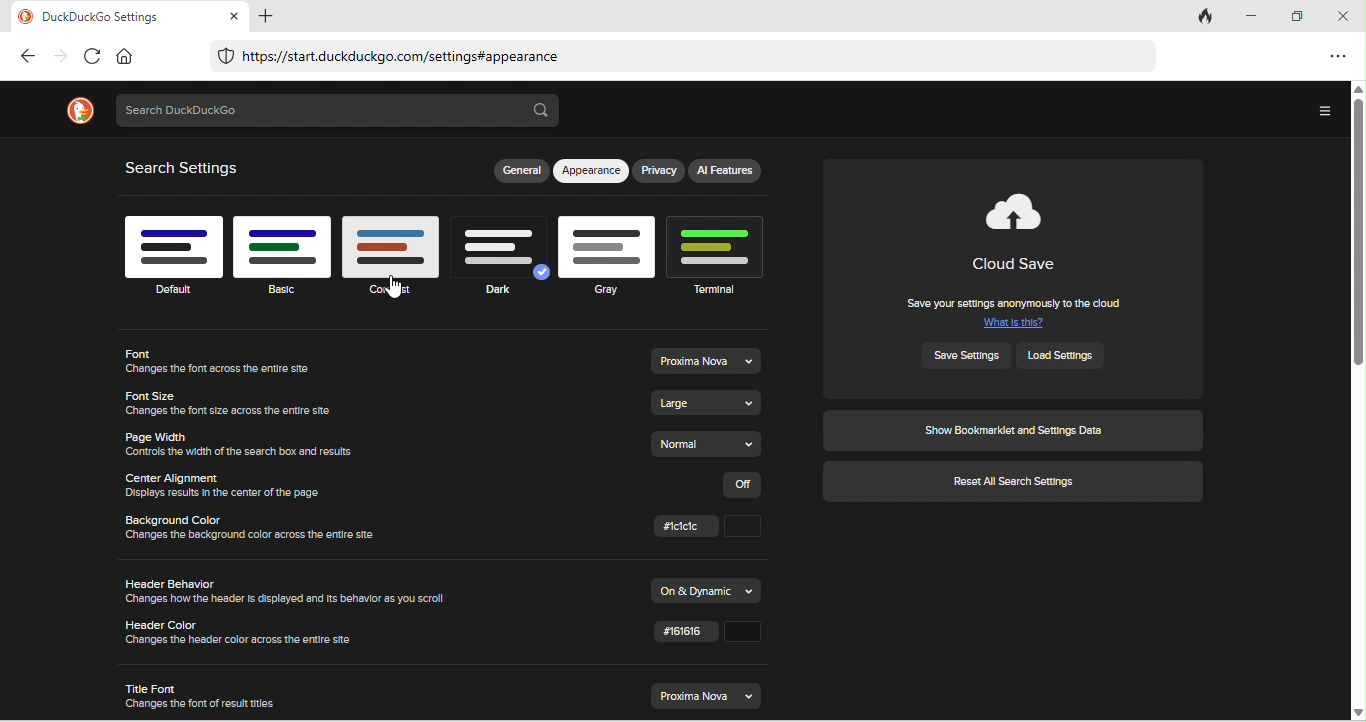 This screenshot has width=1366, height=722. Describe the element at coordinates (234, 363) in the screenshot. I see `font` at that location.